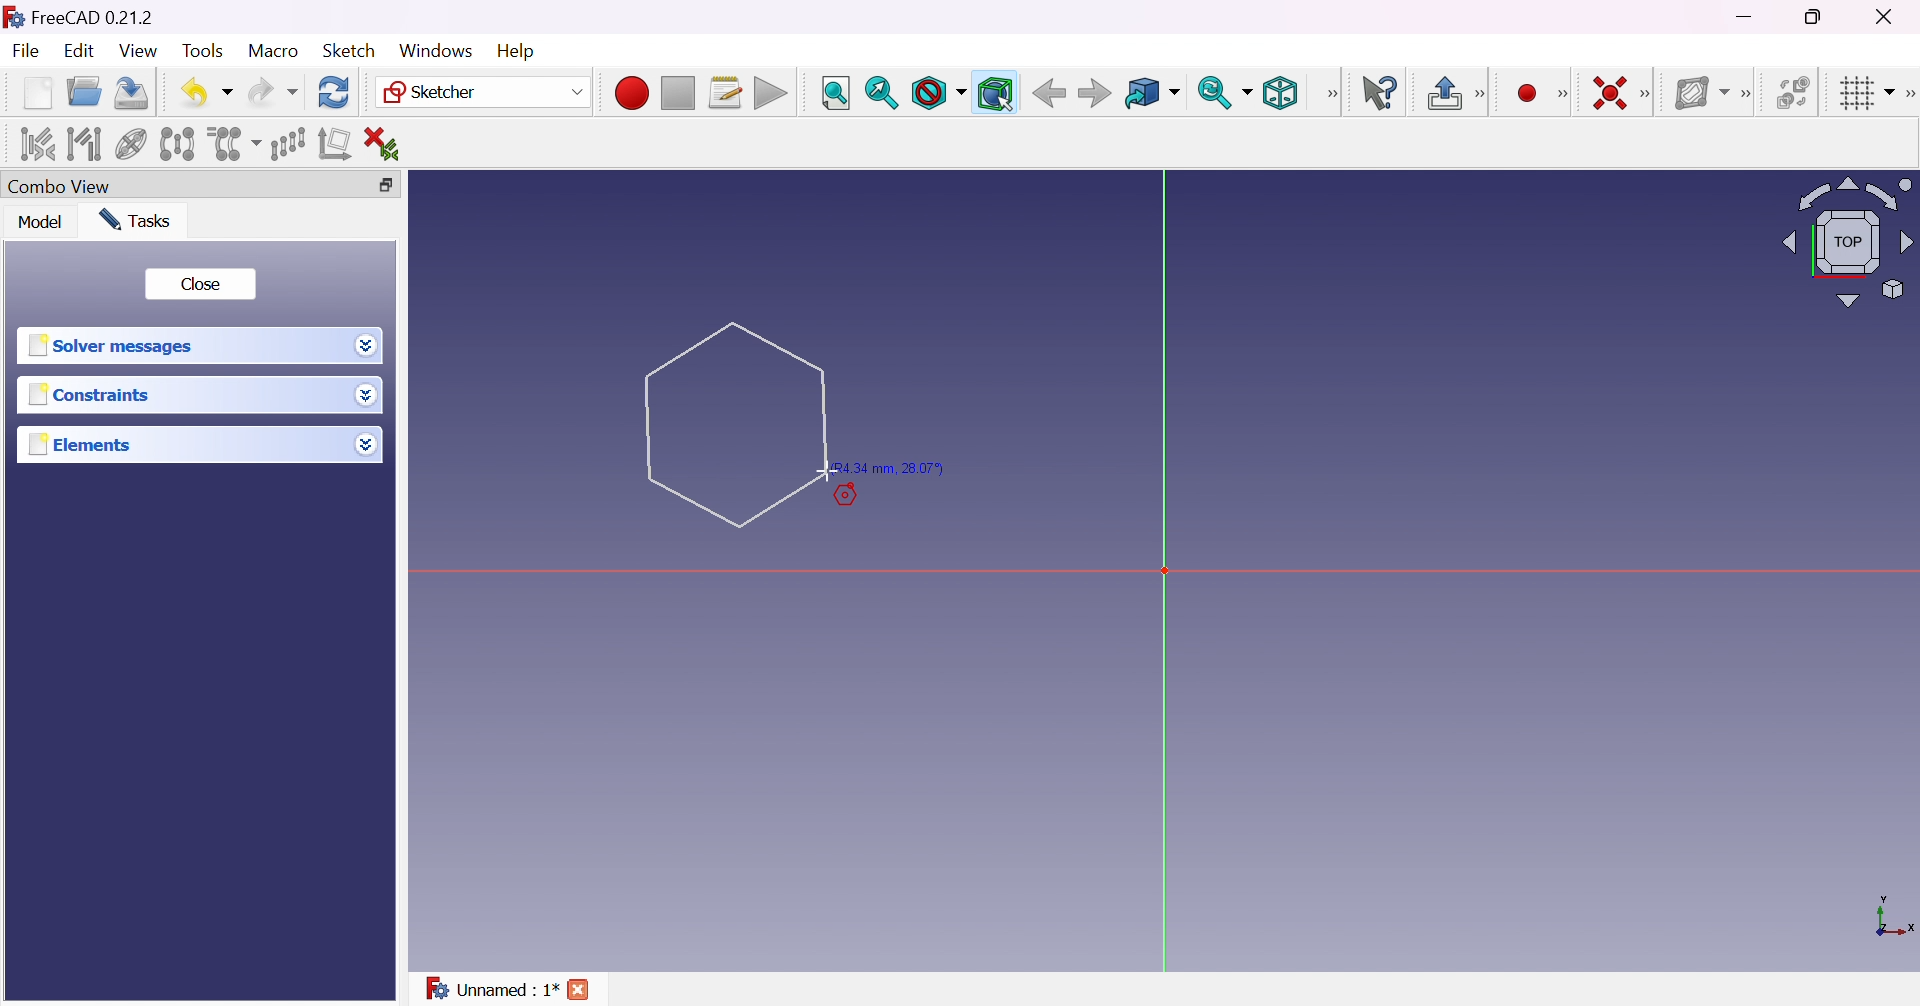 The image size is (1920, 1006). What do you see at coordinates (1608, 93) in the screenshot?
I see `Constrain coincident` at bounding box center [1608, 93].